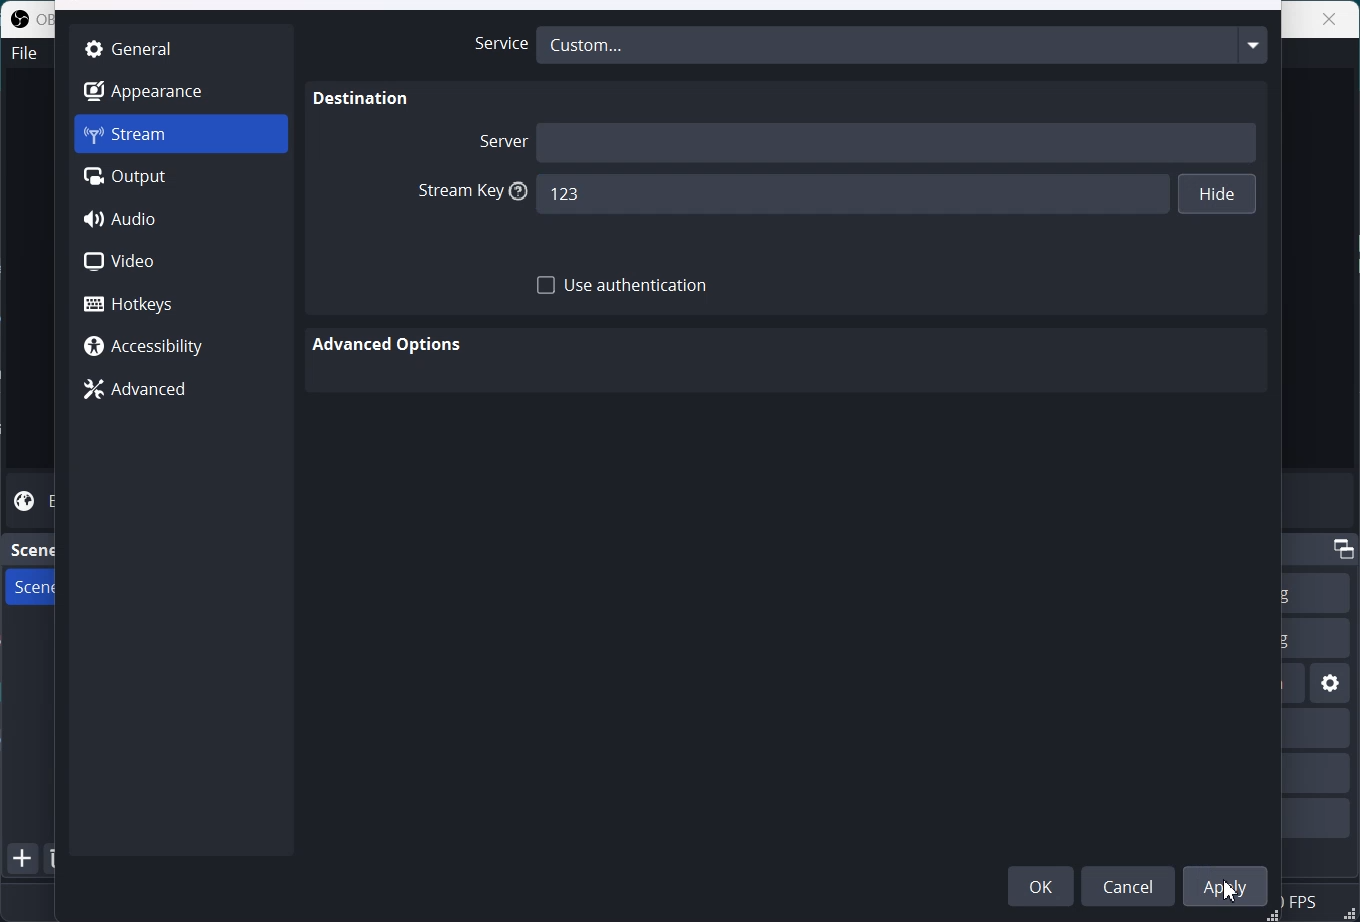 The height and width of the screenshot is (922, 1360). What do you see at coordinates (495, 44) in the screenshot?
I see `Service` at bounding box center [495, 44].